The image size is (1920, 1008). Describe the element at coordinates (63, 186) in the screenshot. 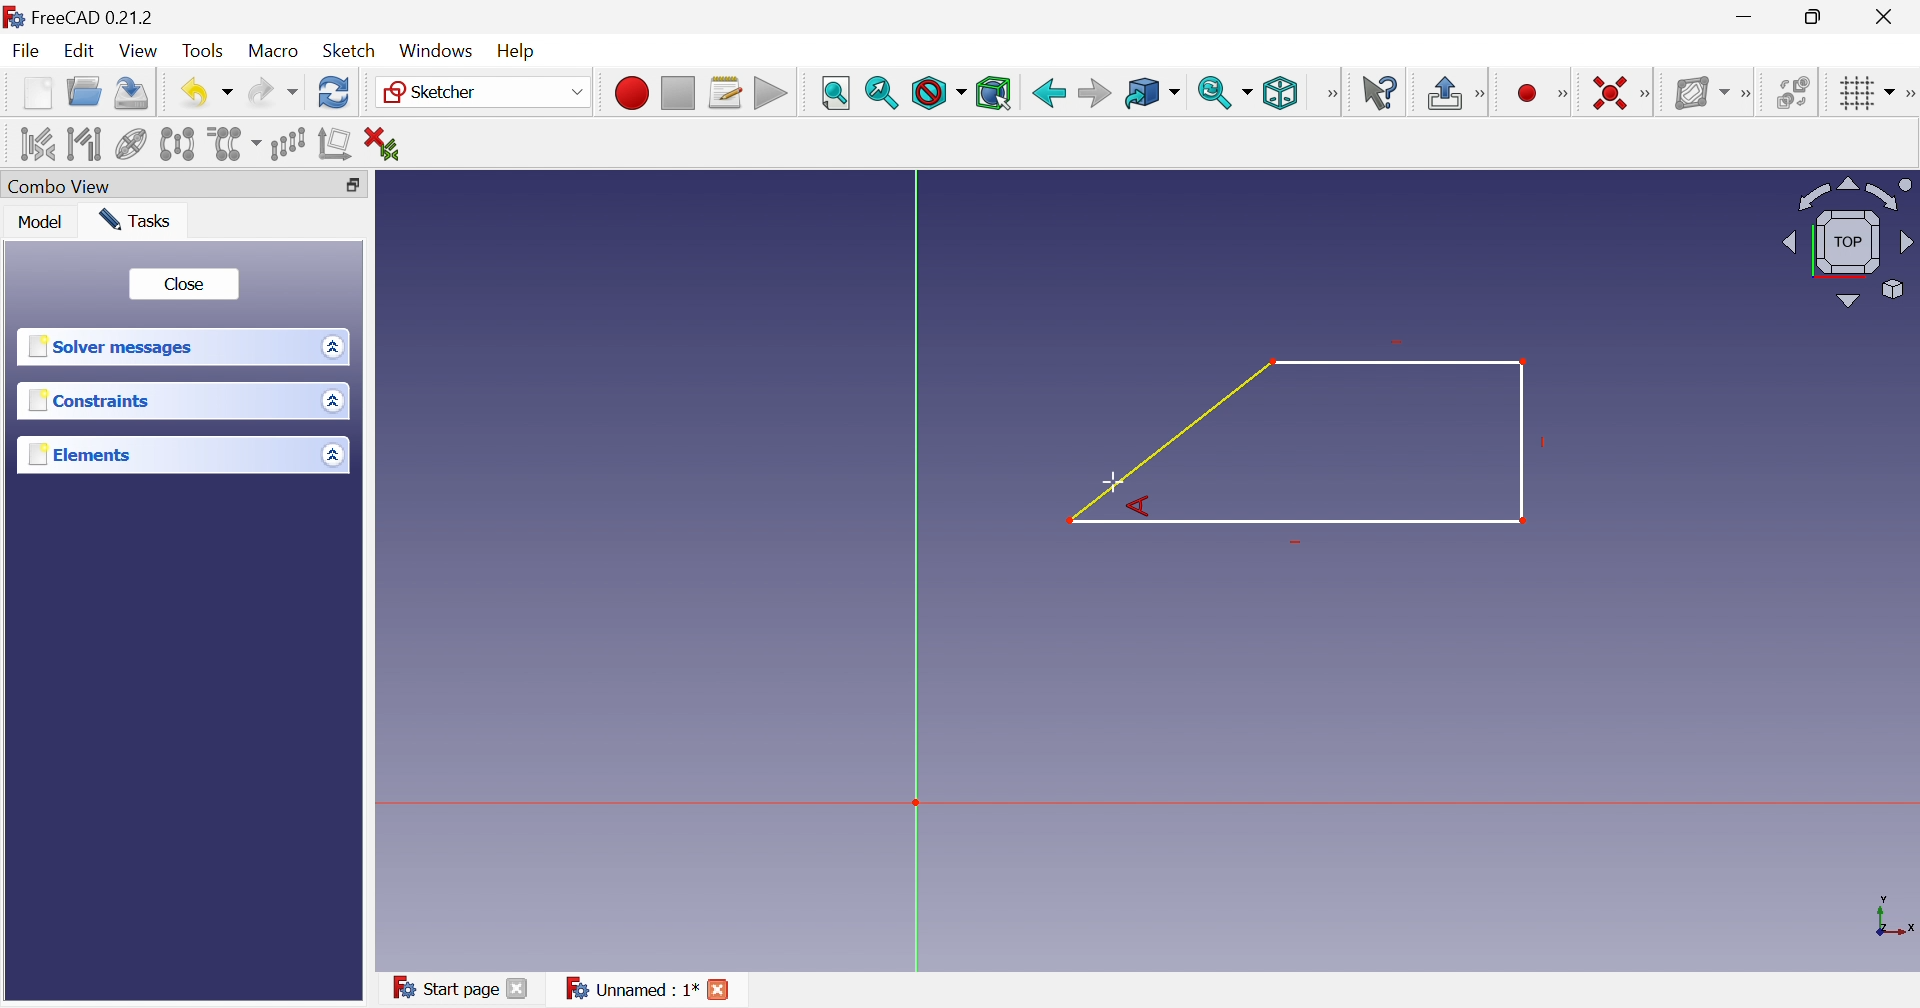

I see `Combo View` at that location.